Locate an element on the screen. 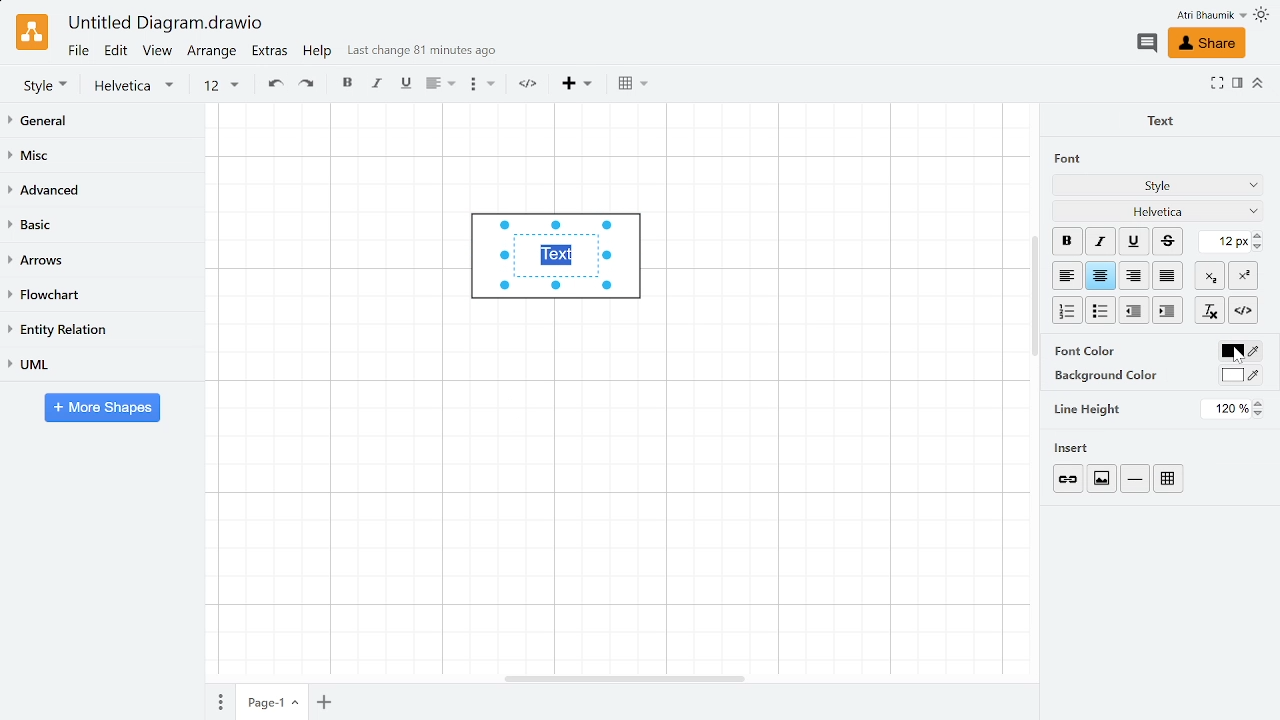 The height and width of the screenshot is (720, 1280). Advanced is located at coordinates (102, 191).